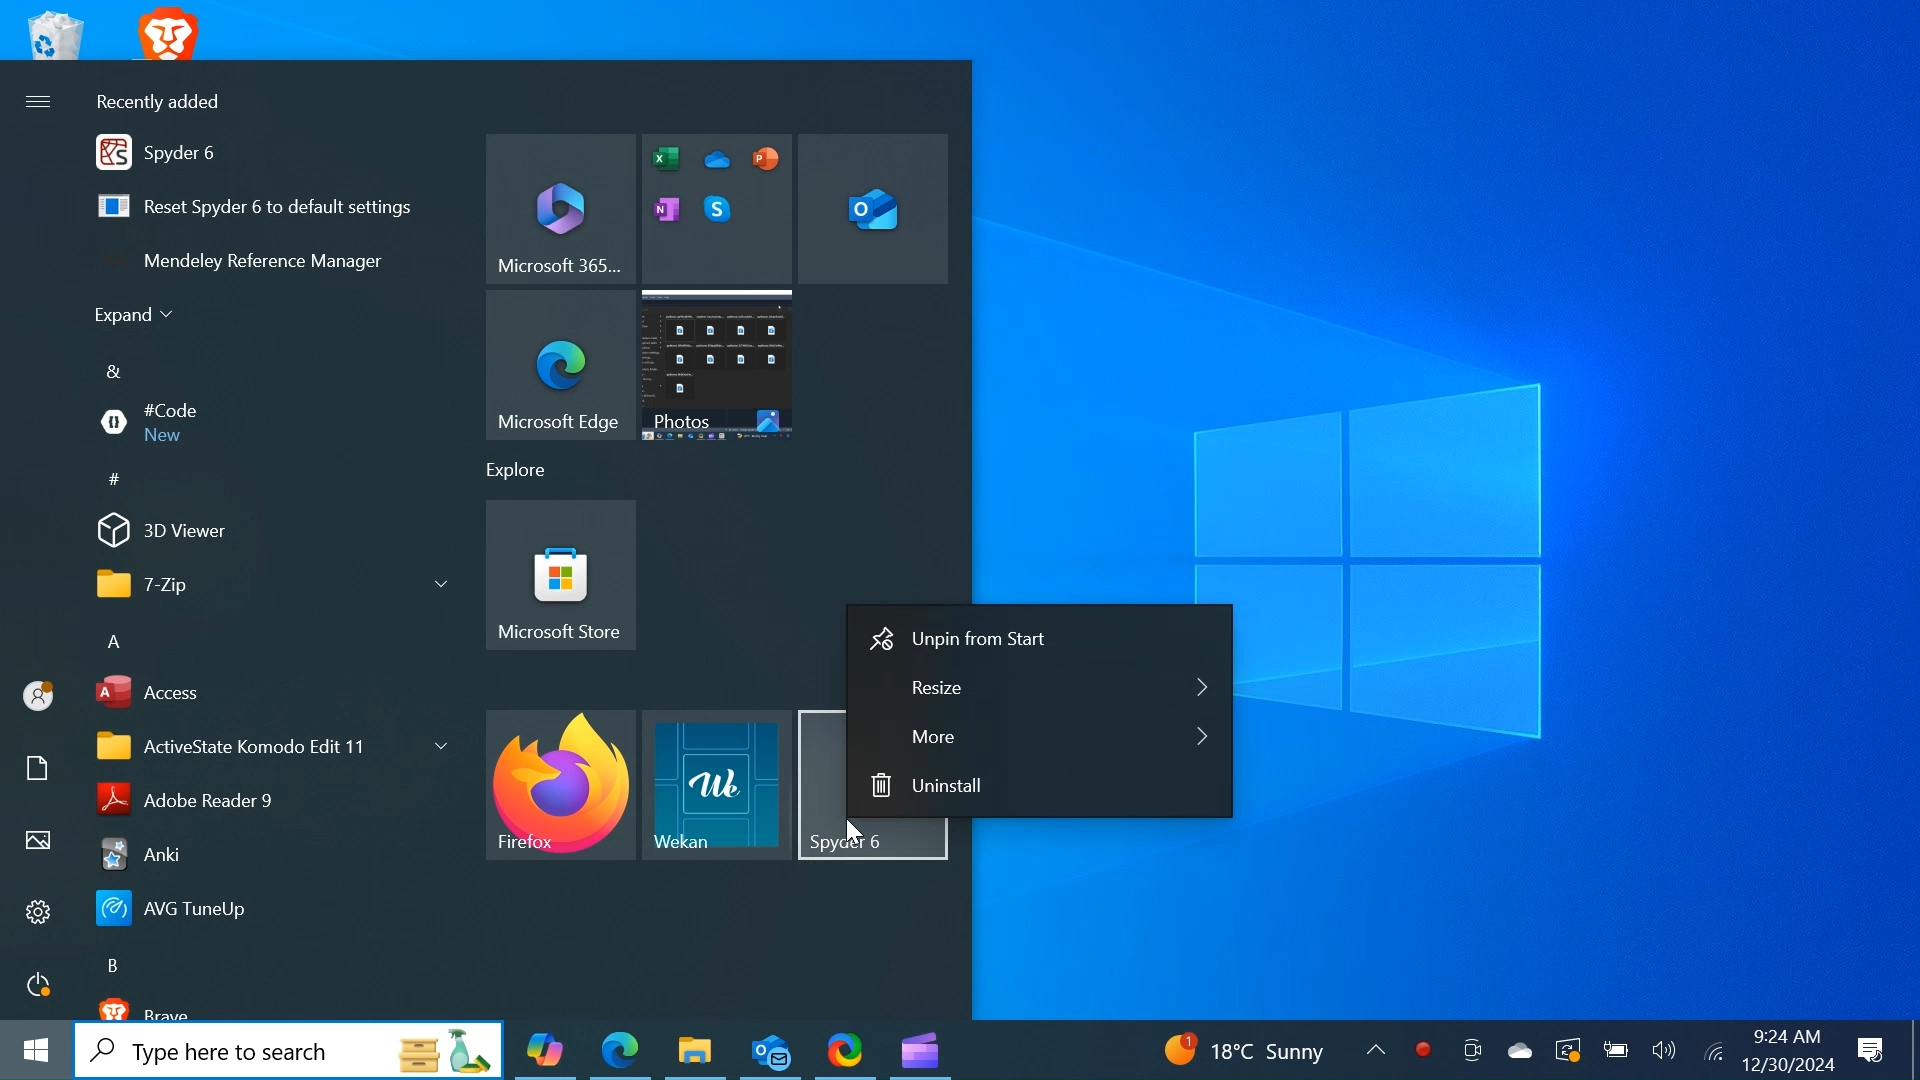 This screenshot has height=1080, width=1920. I want to click on Charge, so click(1616, 1048).